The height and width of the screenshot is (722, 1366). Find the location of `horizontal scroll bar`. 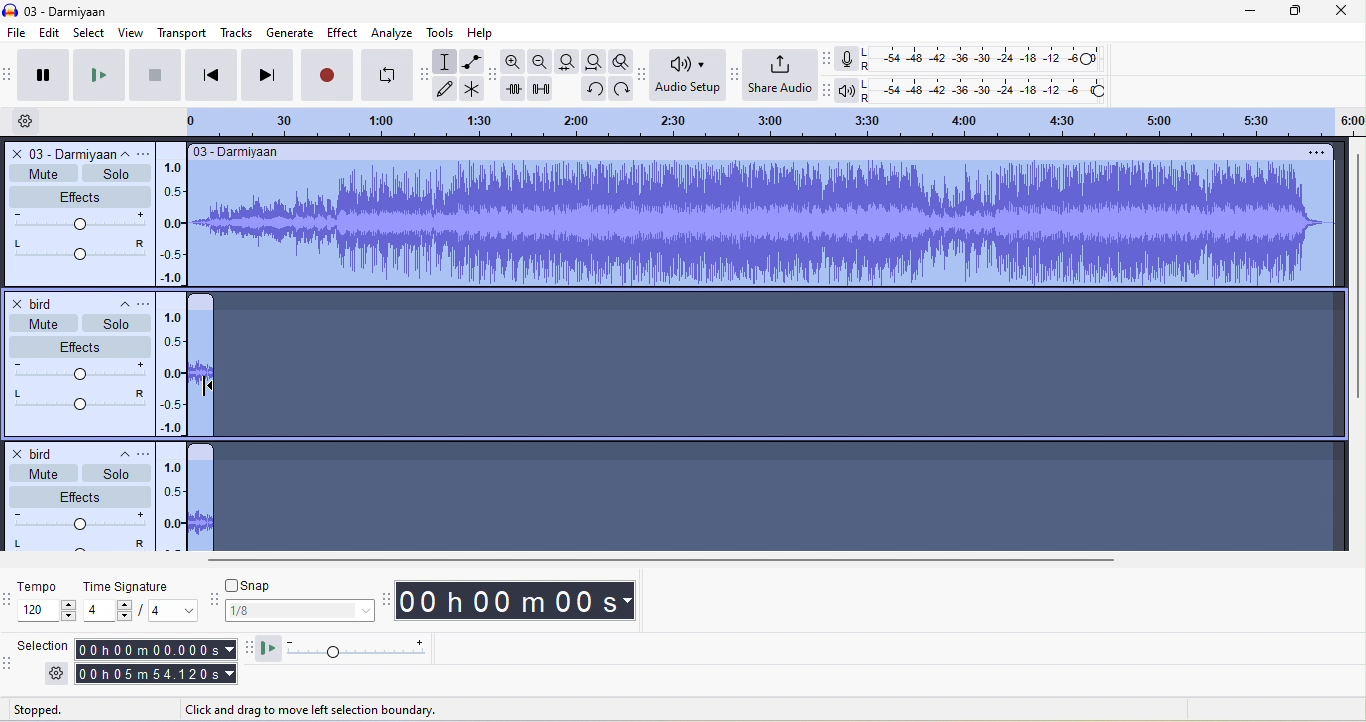

horizontal scroll bar is located at coordinates (656, 559).